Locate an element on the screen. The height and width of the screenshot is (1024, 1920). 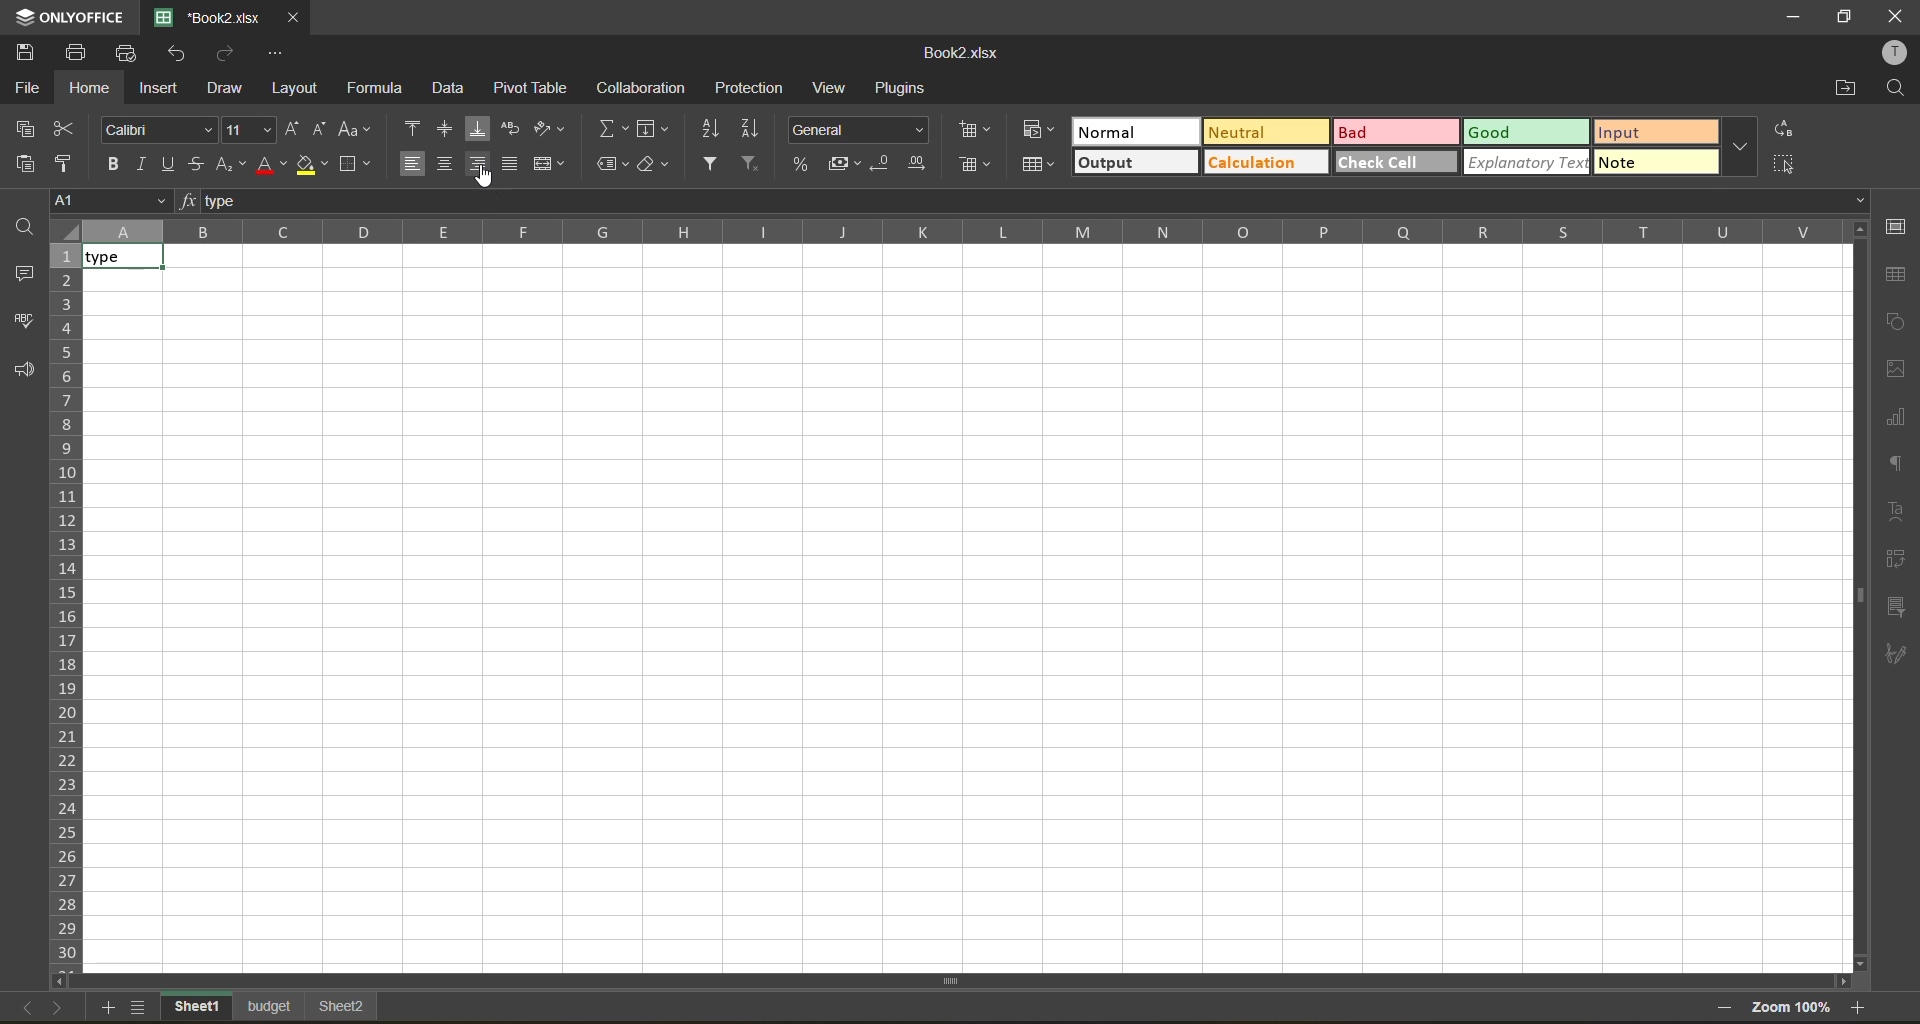
increment size is located at coordinates (294, 127).